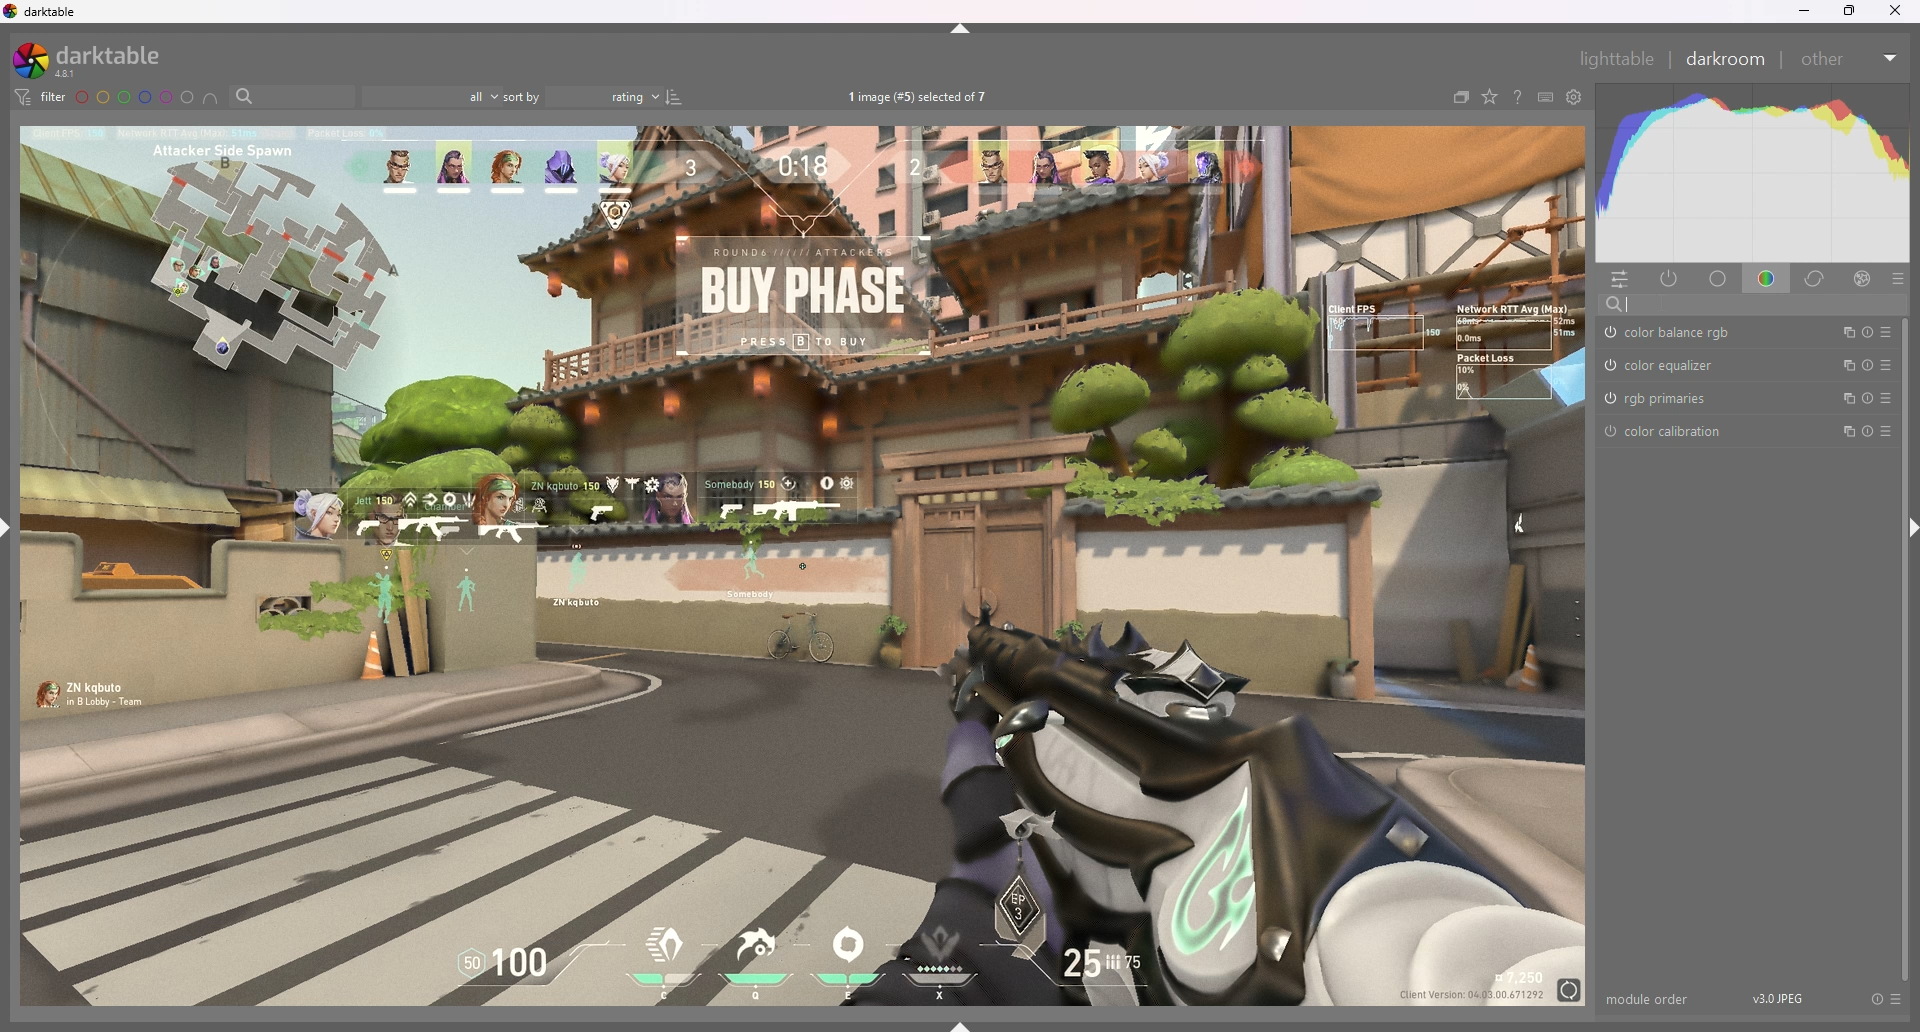  What do you see at coordinates (42, 96) in the screenshot?
I see `filter` at bounding box center [42, 96].